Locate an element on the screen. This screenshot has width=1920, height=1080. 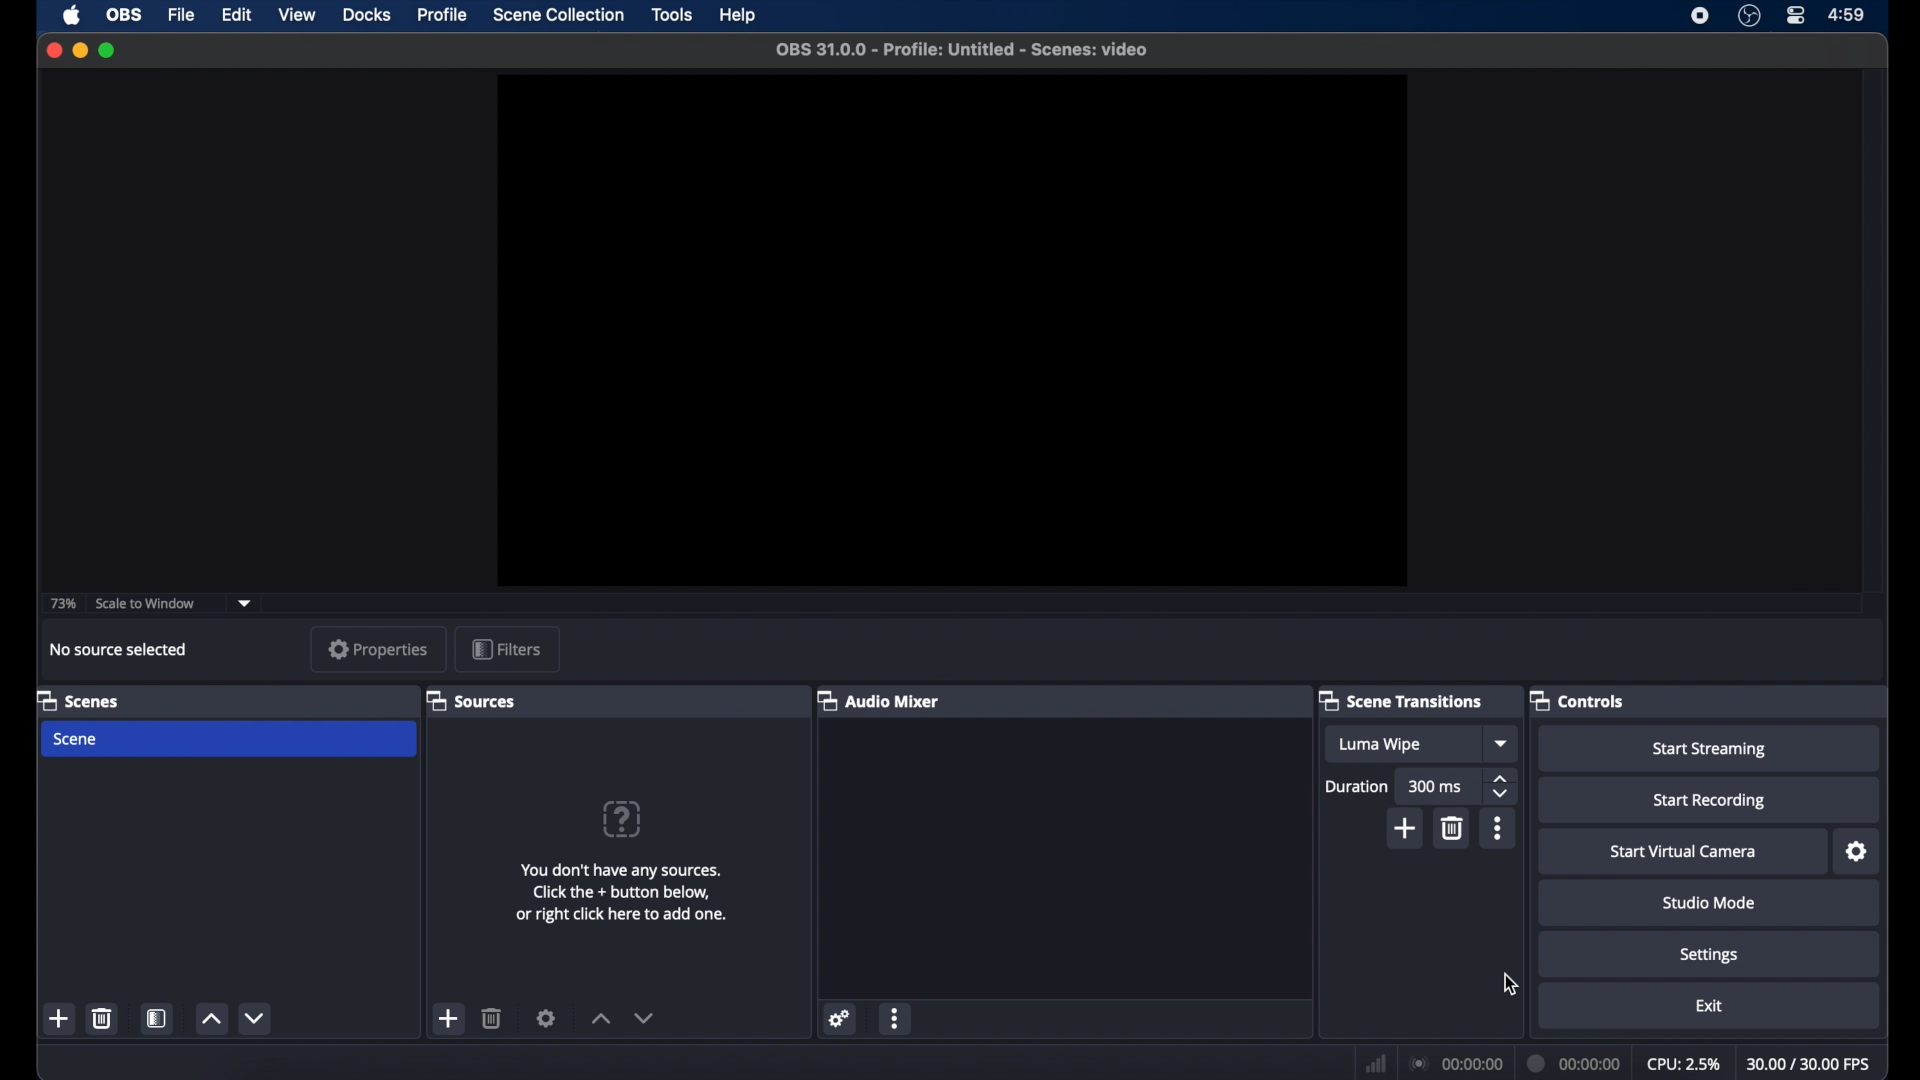
profile is located at coordinates (444, 15).